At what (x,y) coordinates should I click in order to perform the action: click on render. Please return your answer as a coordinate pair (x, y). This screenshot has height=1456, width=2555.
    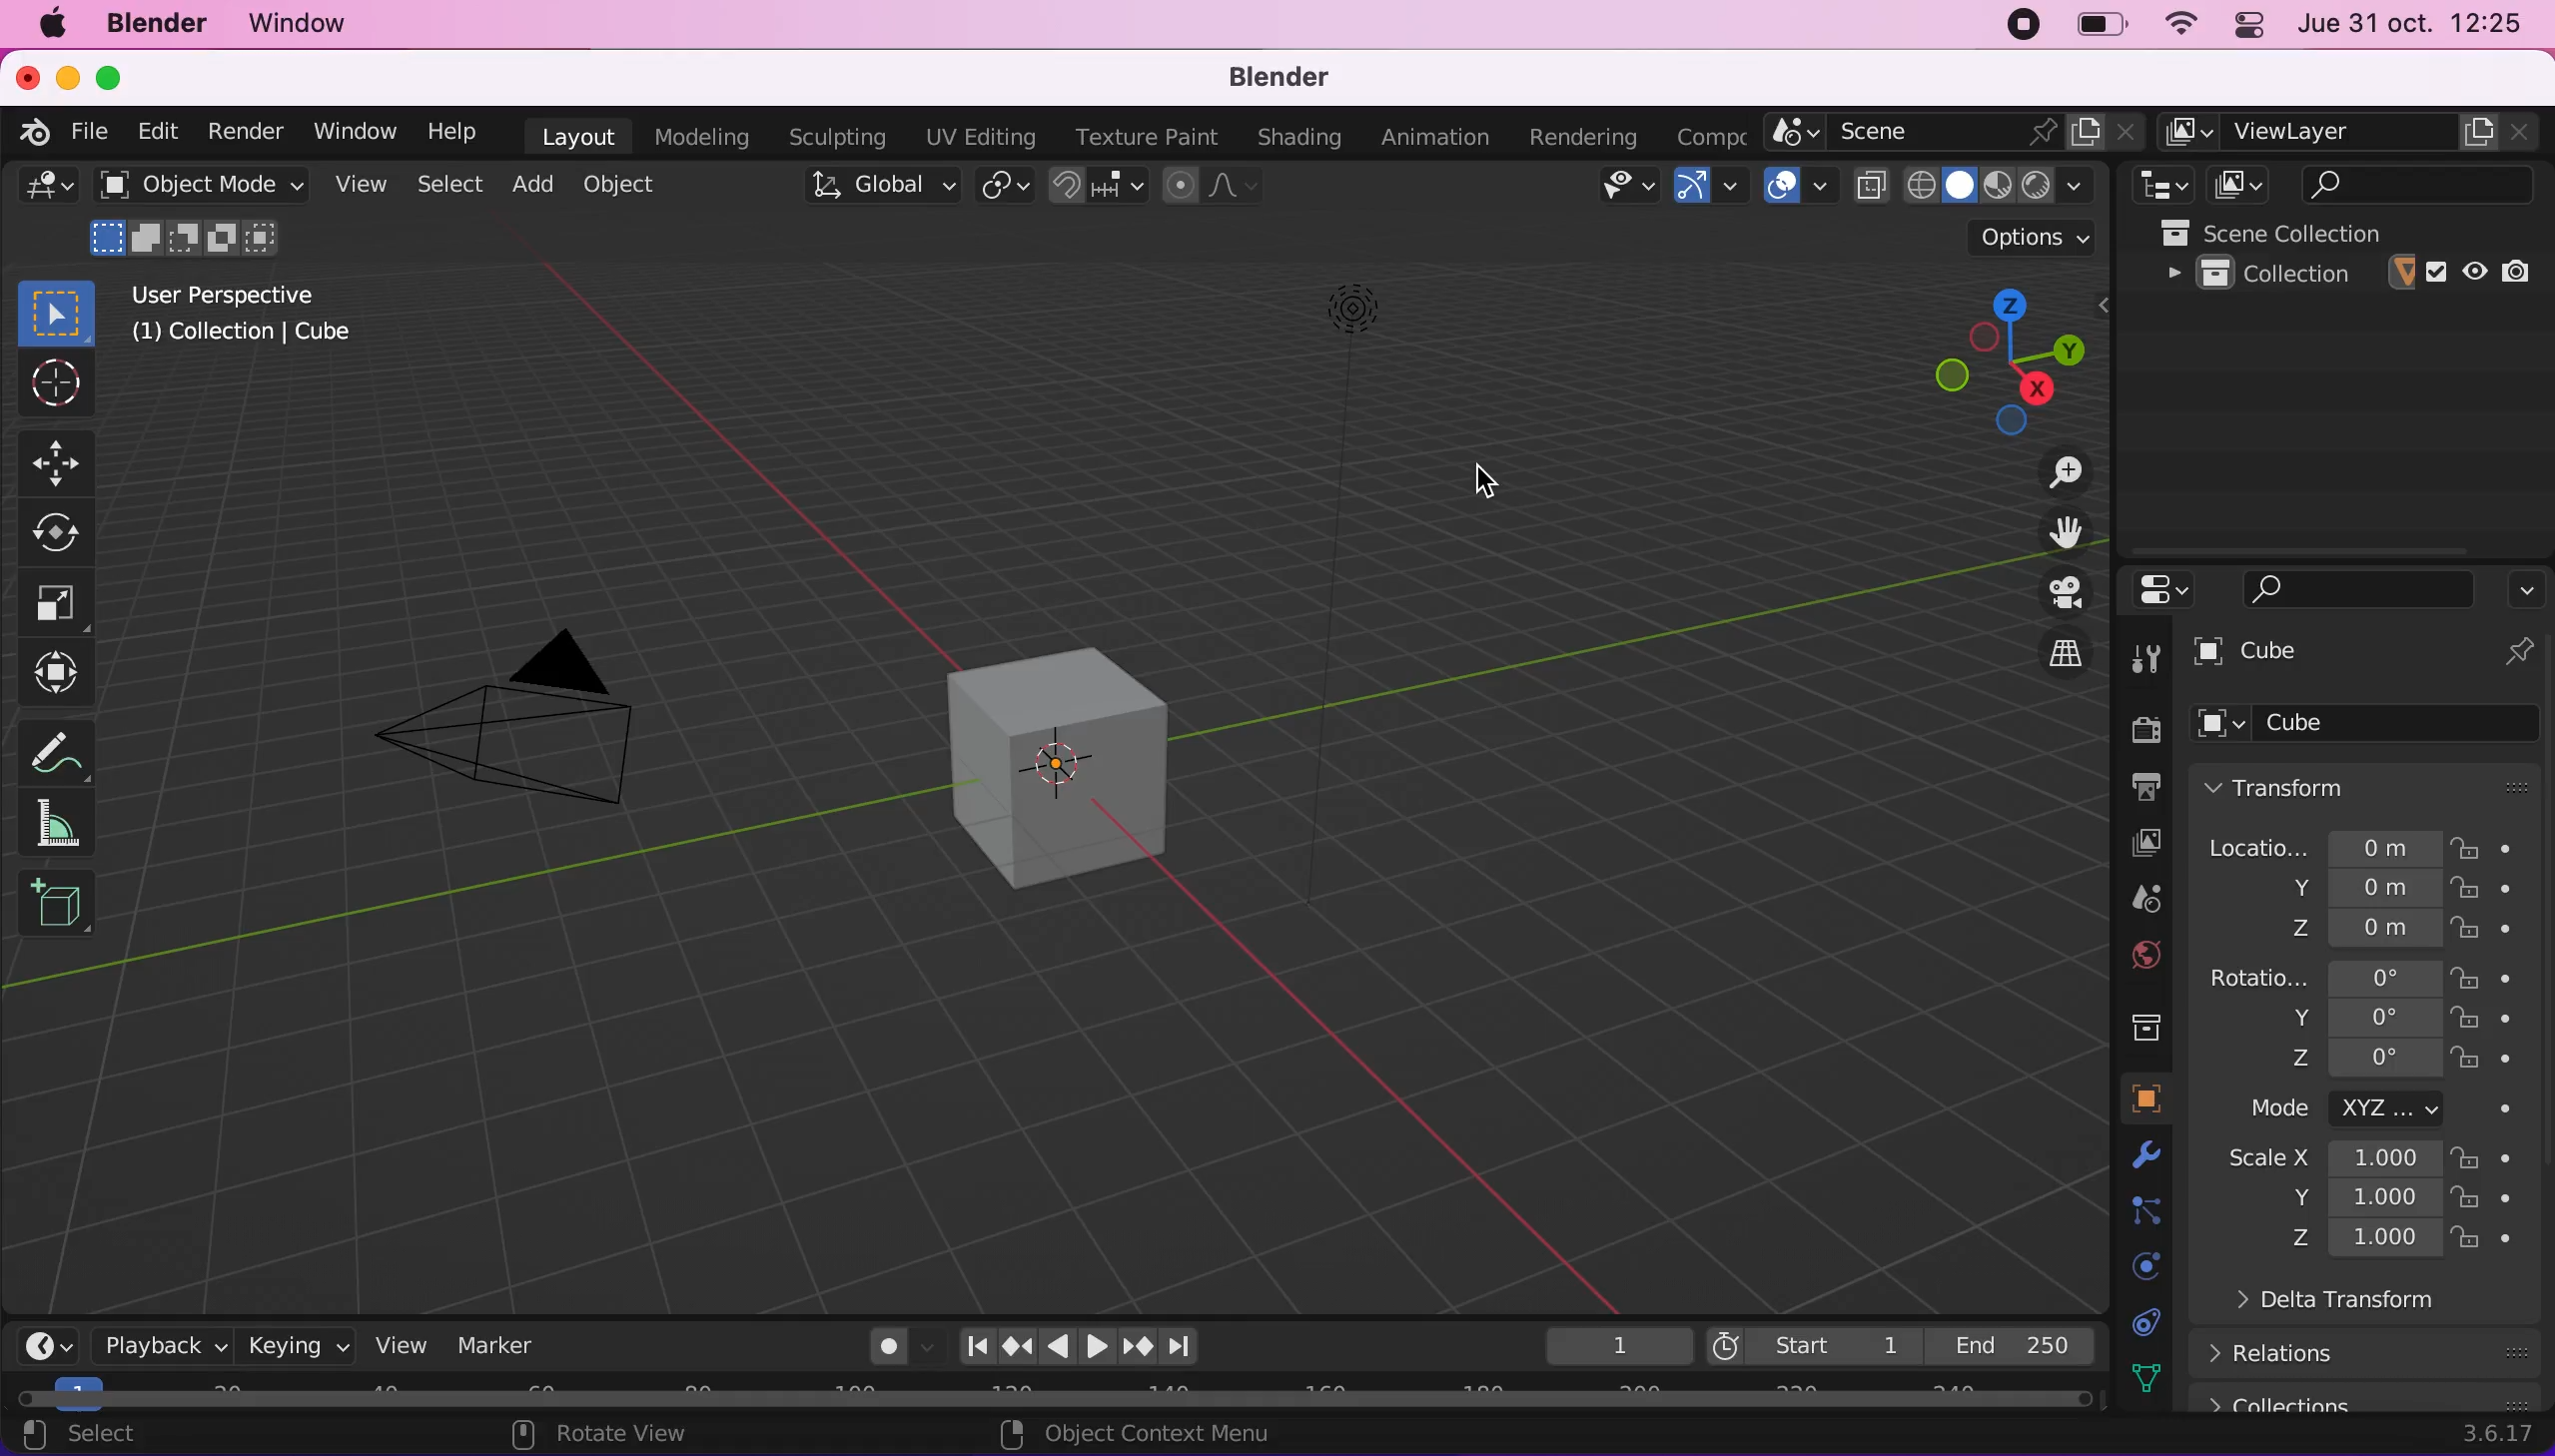
    Looking at the image, I should click on (2137, 728).